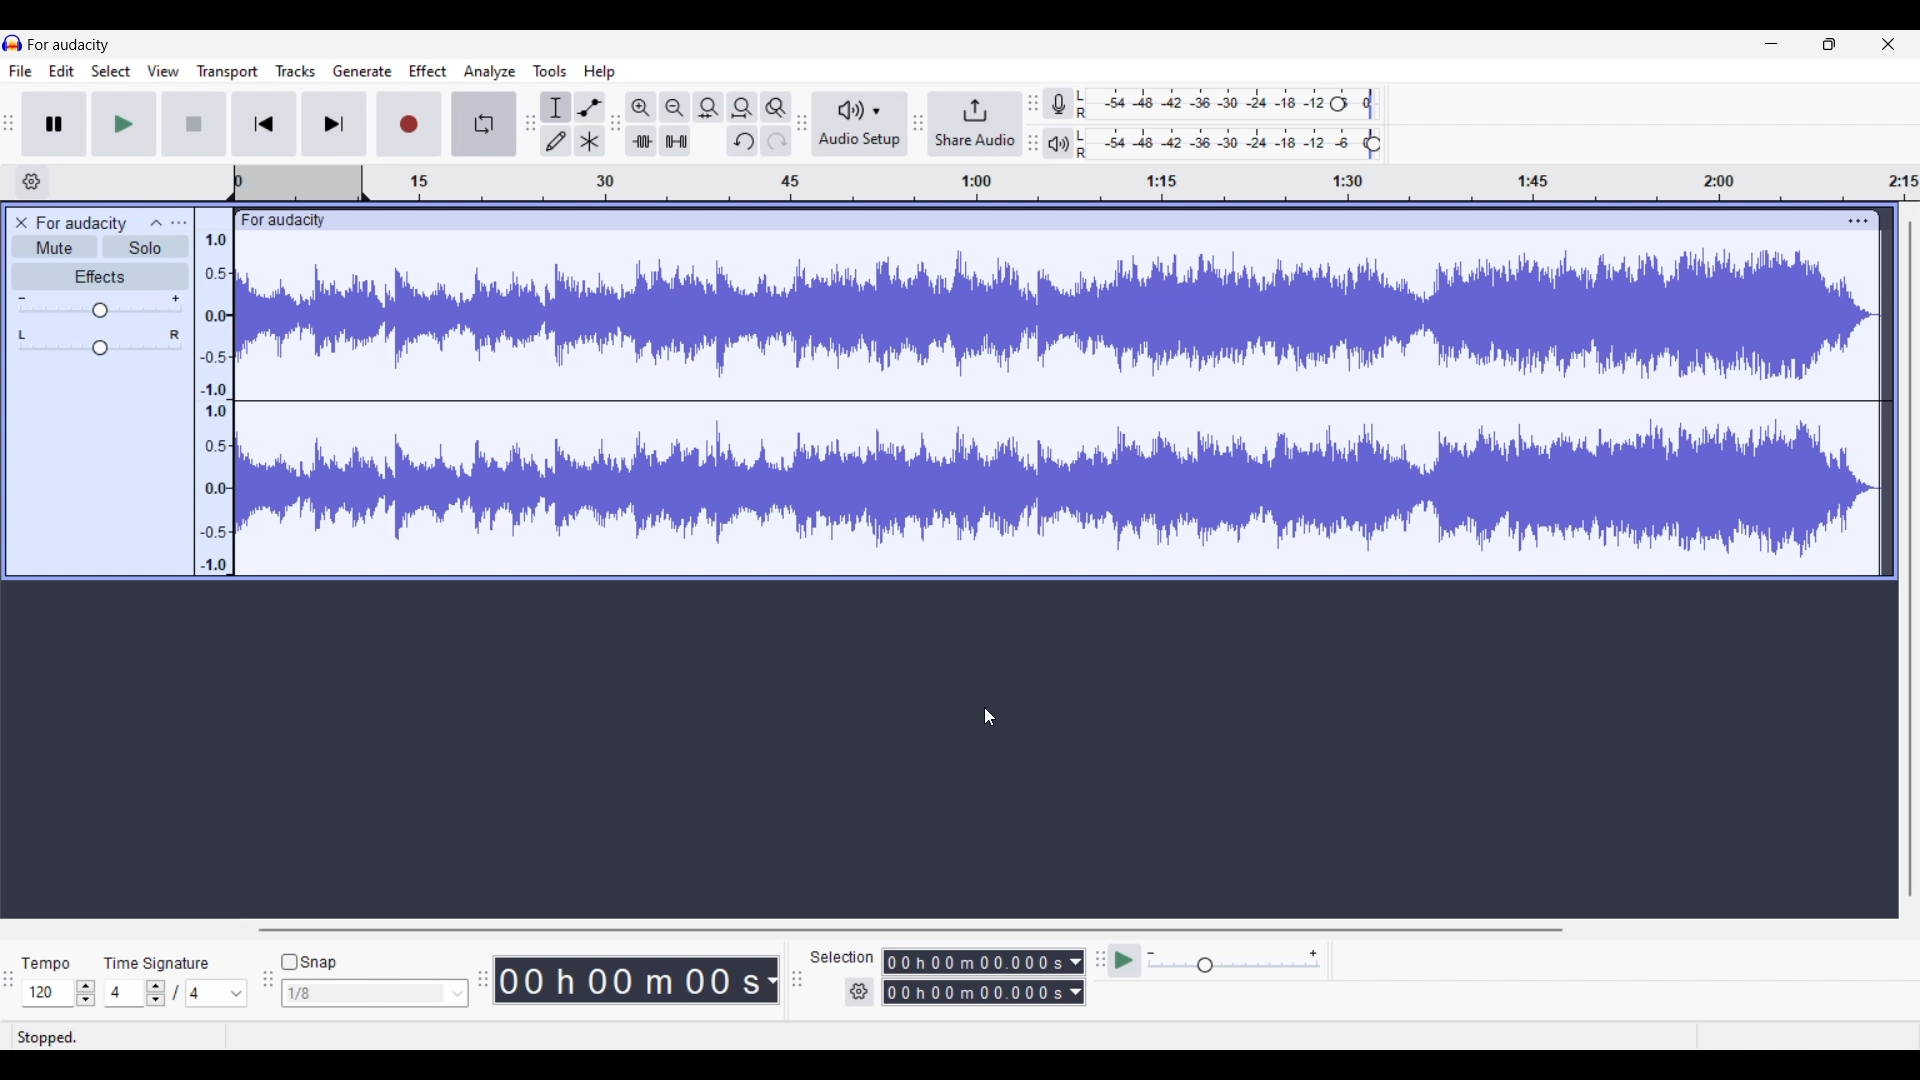  Describe the element at coordinates (264, 991) in the screenshot. I see `snapping toolbar` at that location.